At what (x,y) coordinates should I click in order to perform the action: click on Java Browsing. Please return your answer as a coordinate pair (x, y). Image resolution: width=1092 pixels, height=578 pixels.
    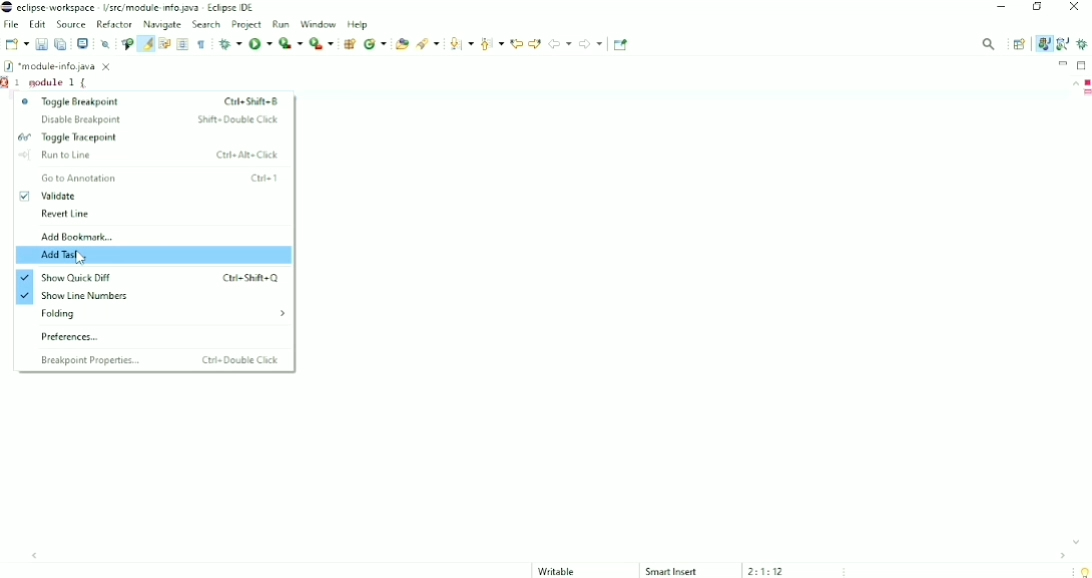
    Looking at the image, I should click on (1063, 44).